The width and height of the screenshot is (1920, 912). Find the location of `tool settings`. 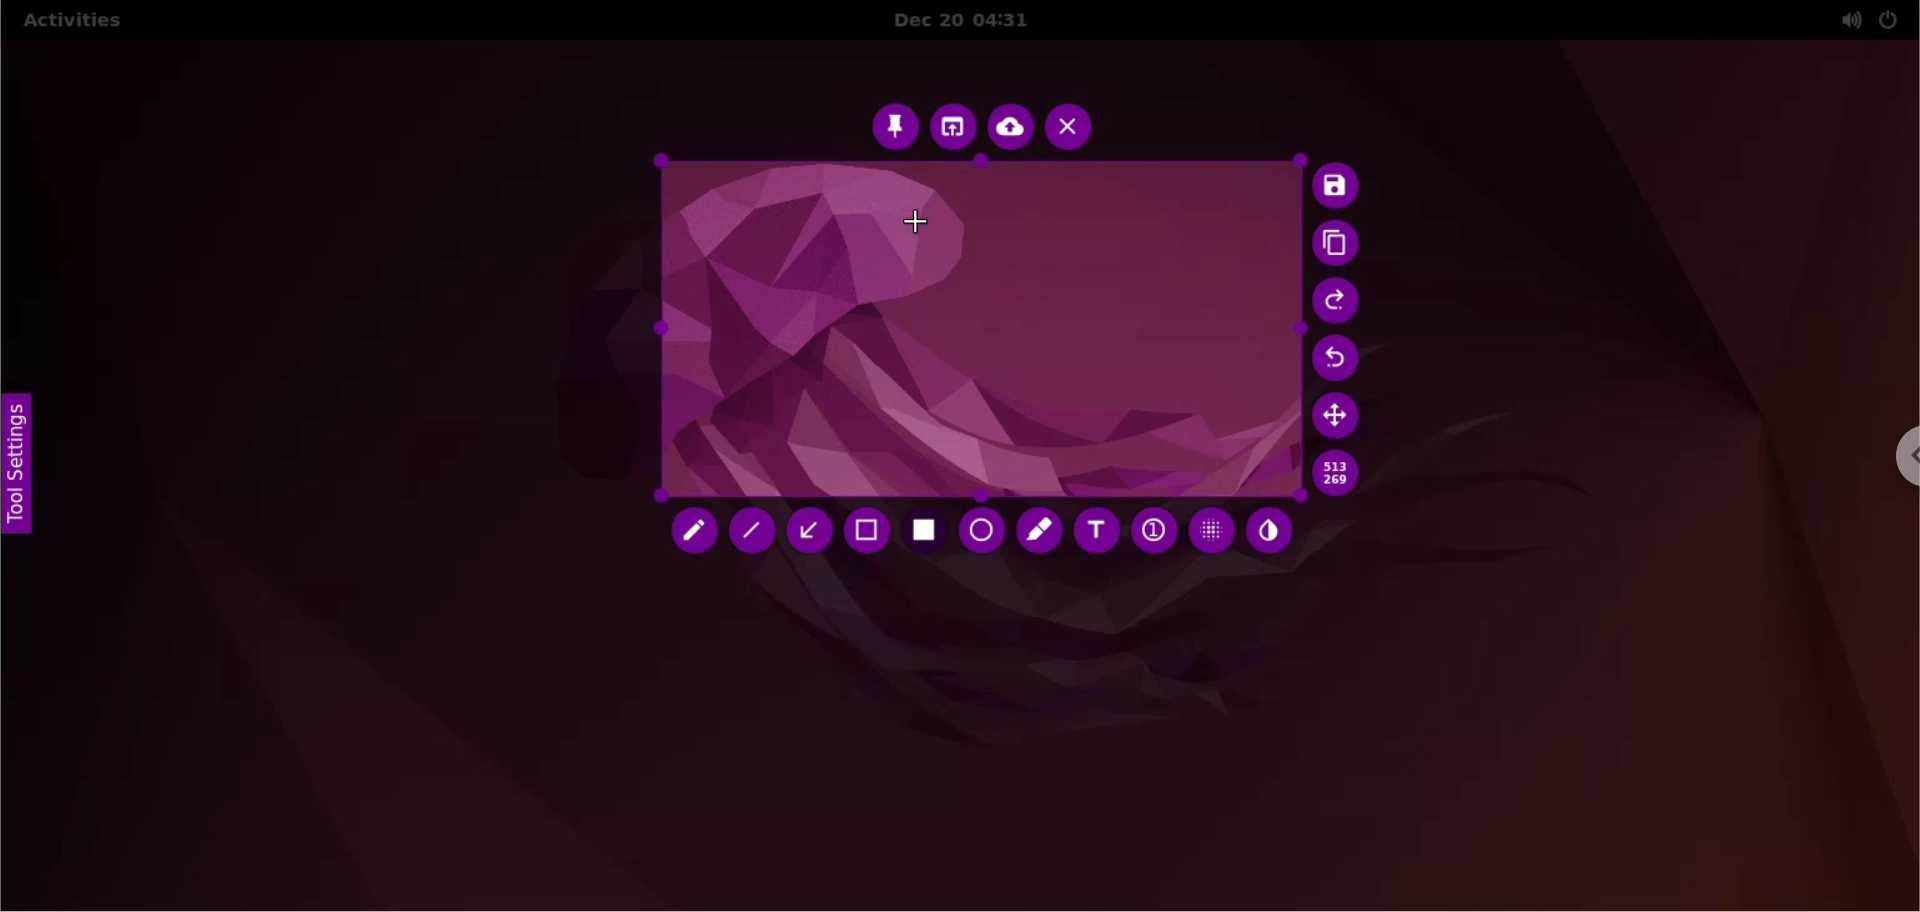

tool settings is located at coordinates (20, 472).